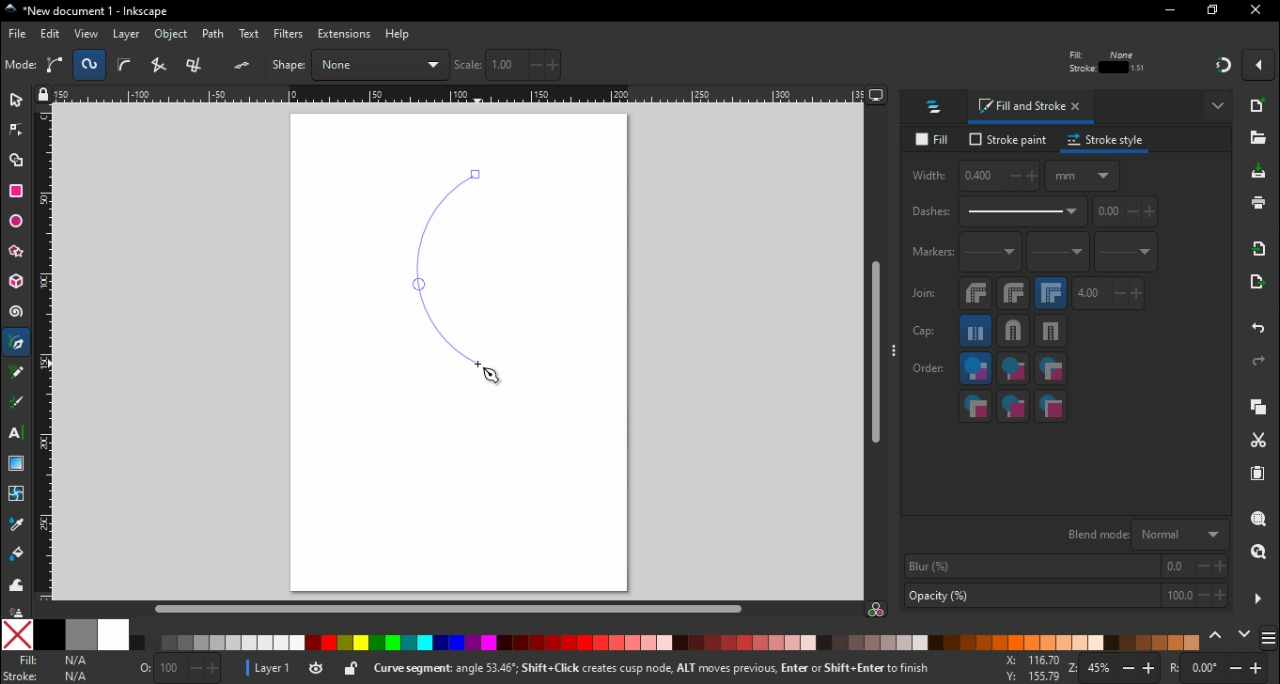 The width and height of the screenshot is (1280, 684). Describe the element at coordinates (1260, 203) in the screenshot. I see `print` at that location.